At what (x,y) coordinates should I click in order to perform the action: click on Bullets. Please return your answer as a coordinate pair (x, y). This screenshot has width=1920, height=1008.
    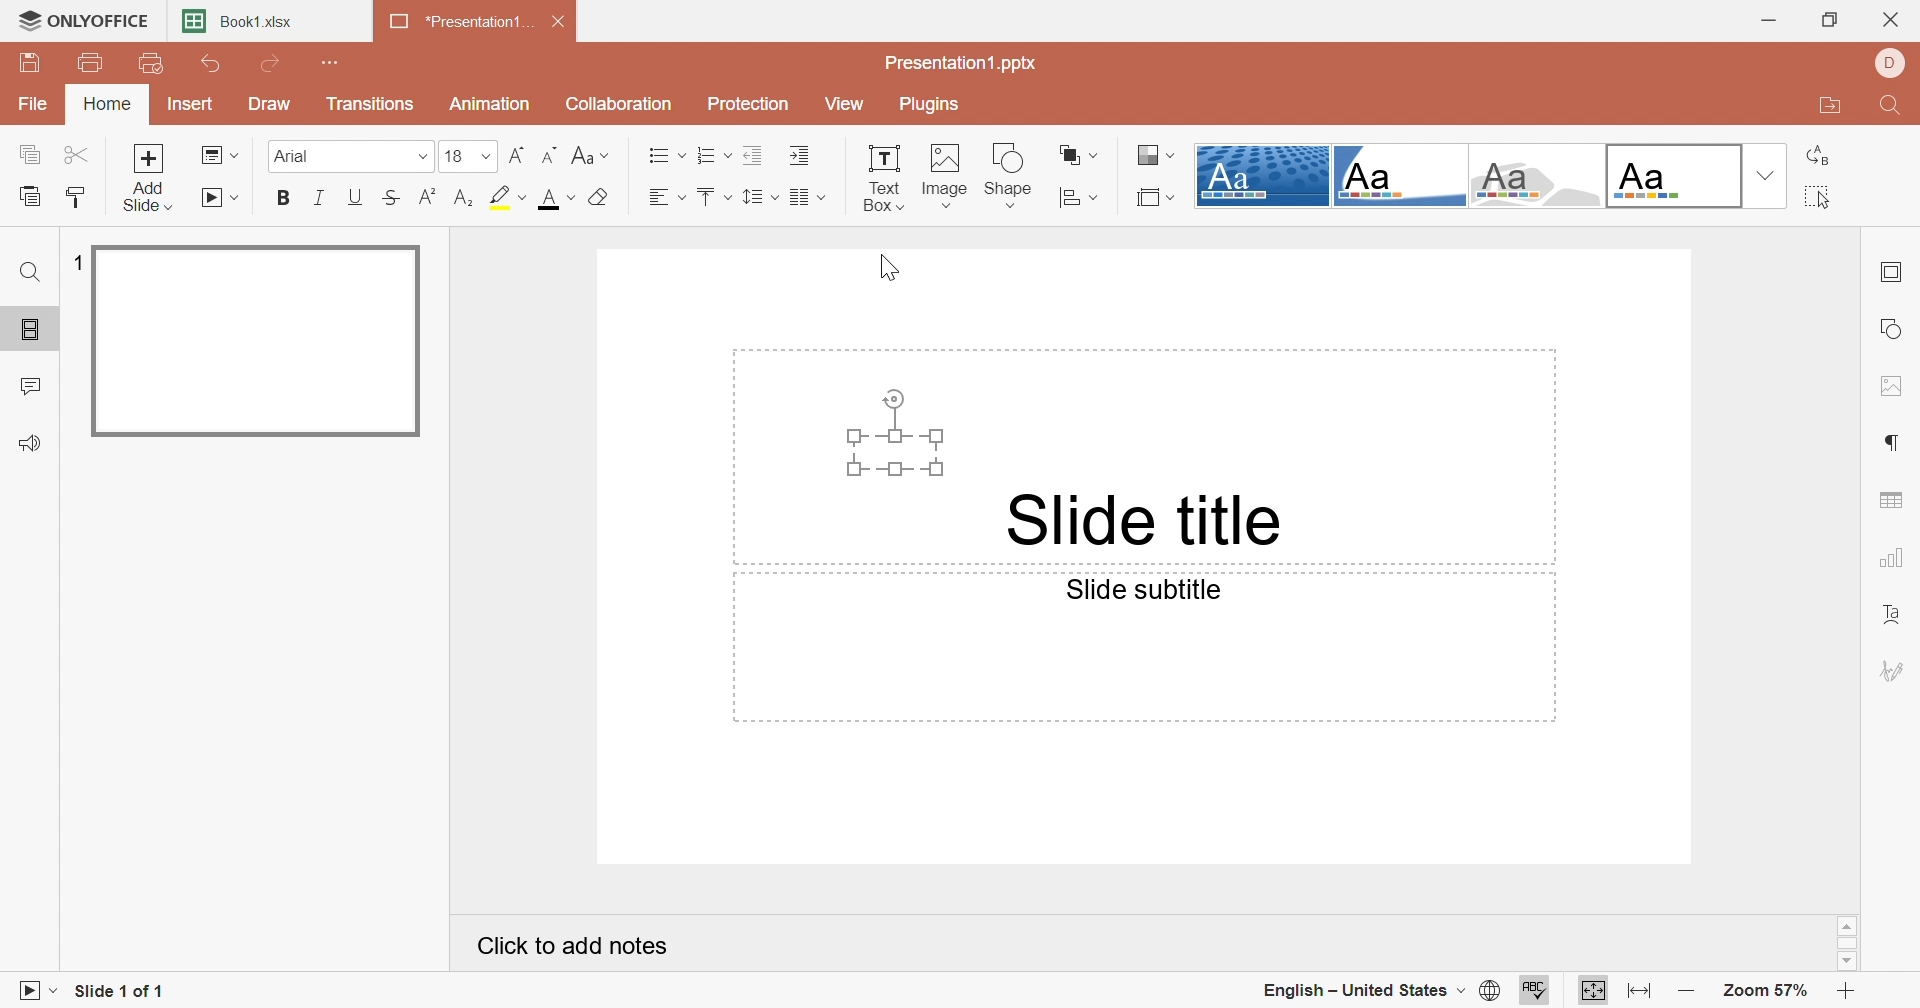
    Looking at the image, I should click on (665, 157).